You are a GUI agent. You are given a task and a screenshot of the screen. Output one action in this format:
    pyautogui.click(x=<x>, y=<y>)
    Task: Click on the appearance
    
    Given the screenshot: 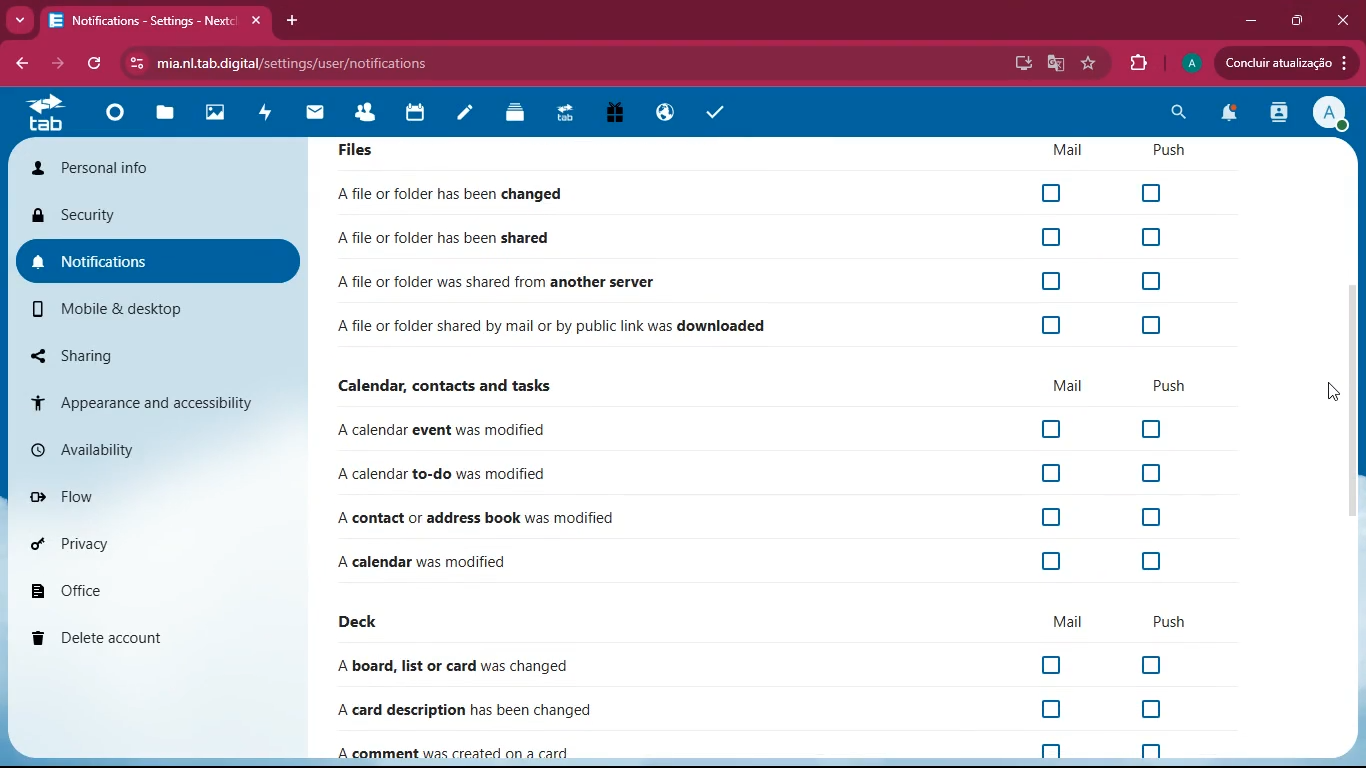 What is the action you would take?
    pyautogui.click(x=140, y=400)
    